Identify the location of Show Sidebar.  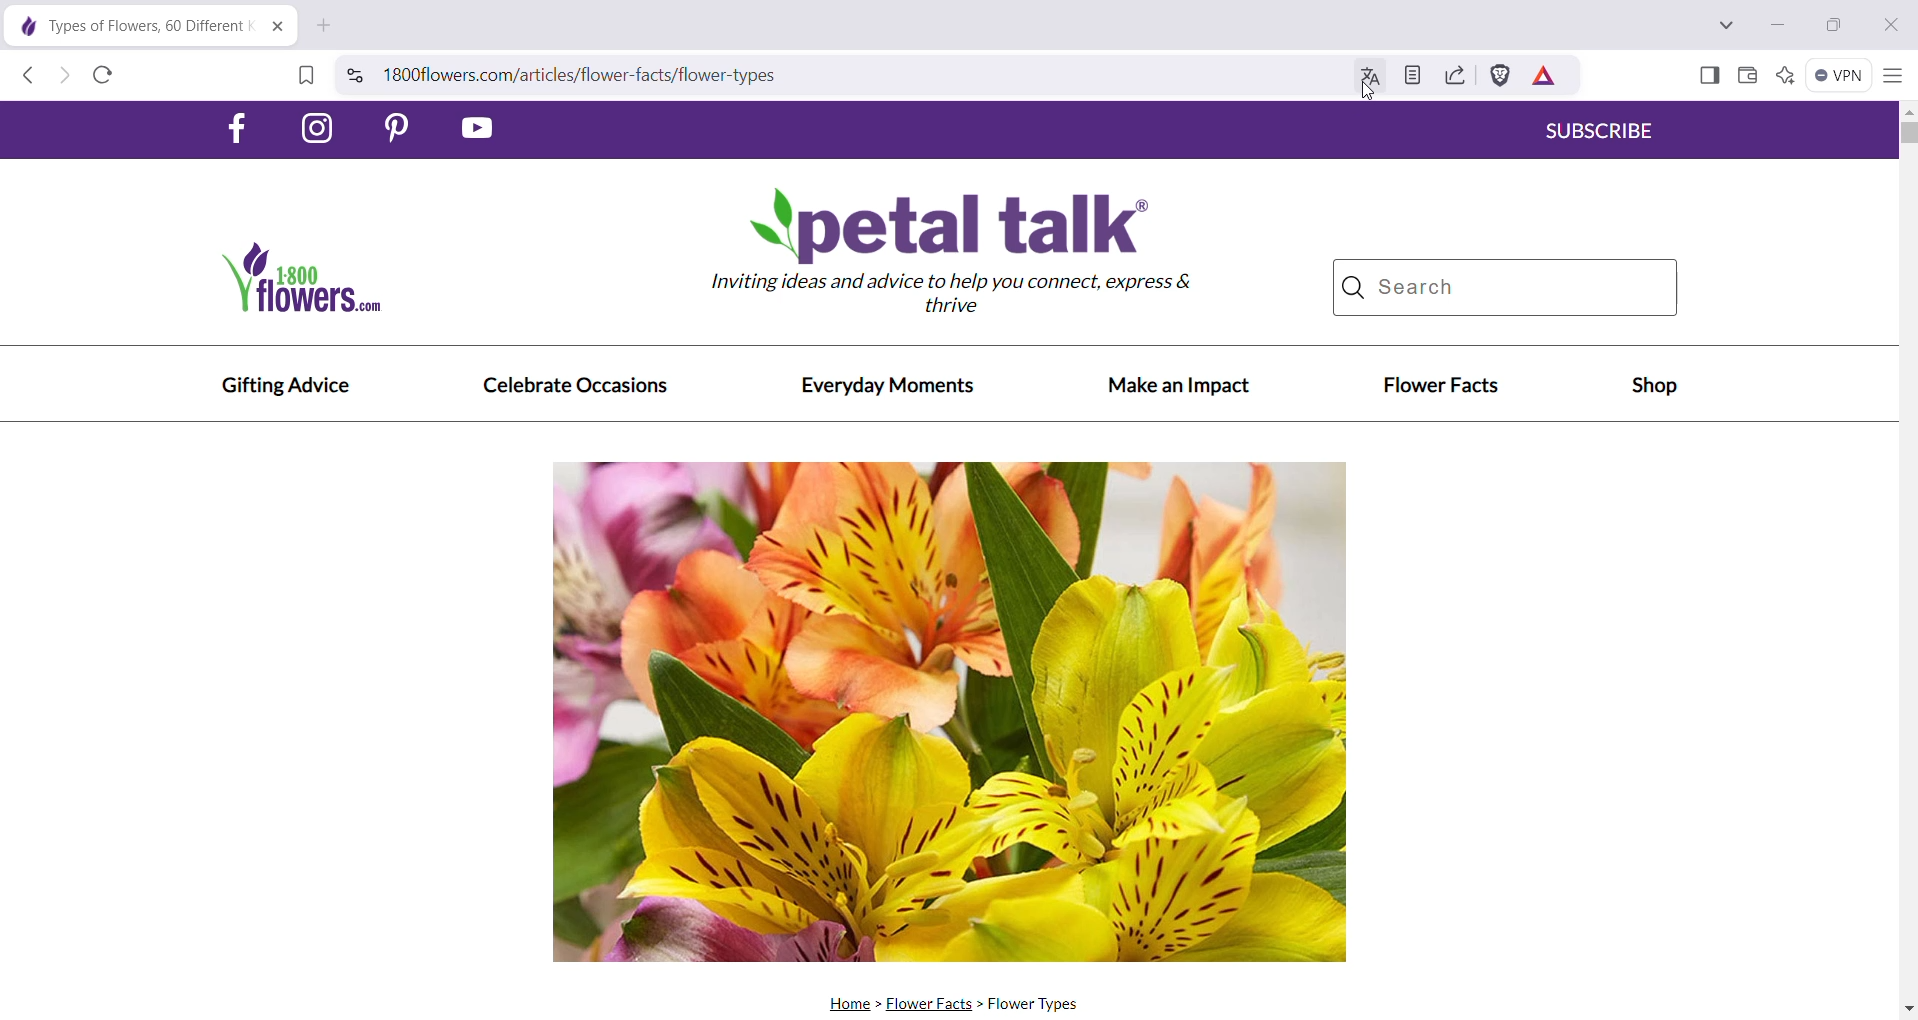
(1709, 76).